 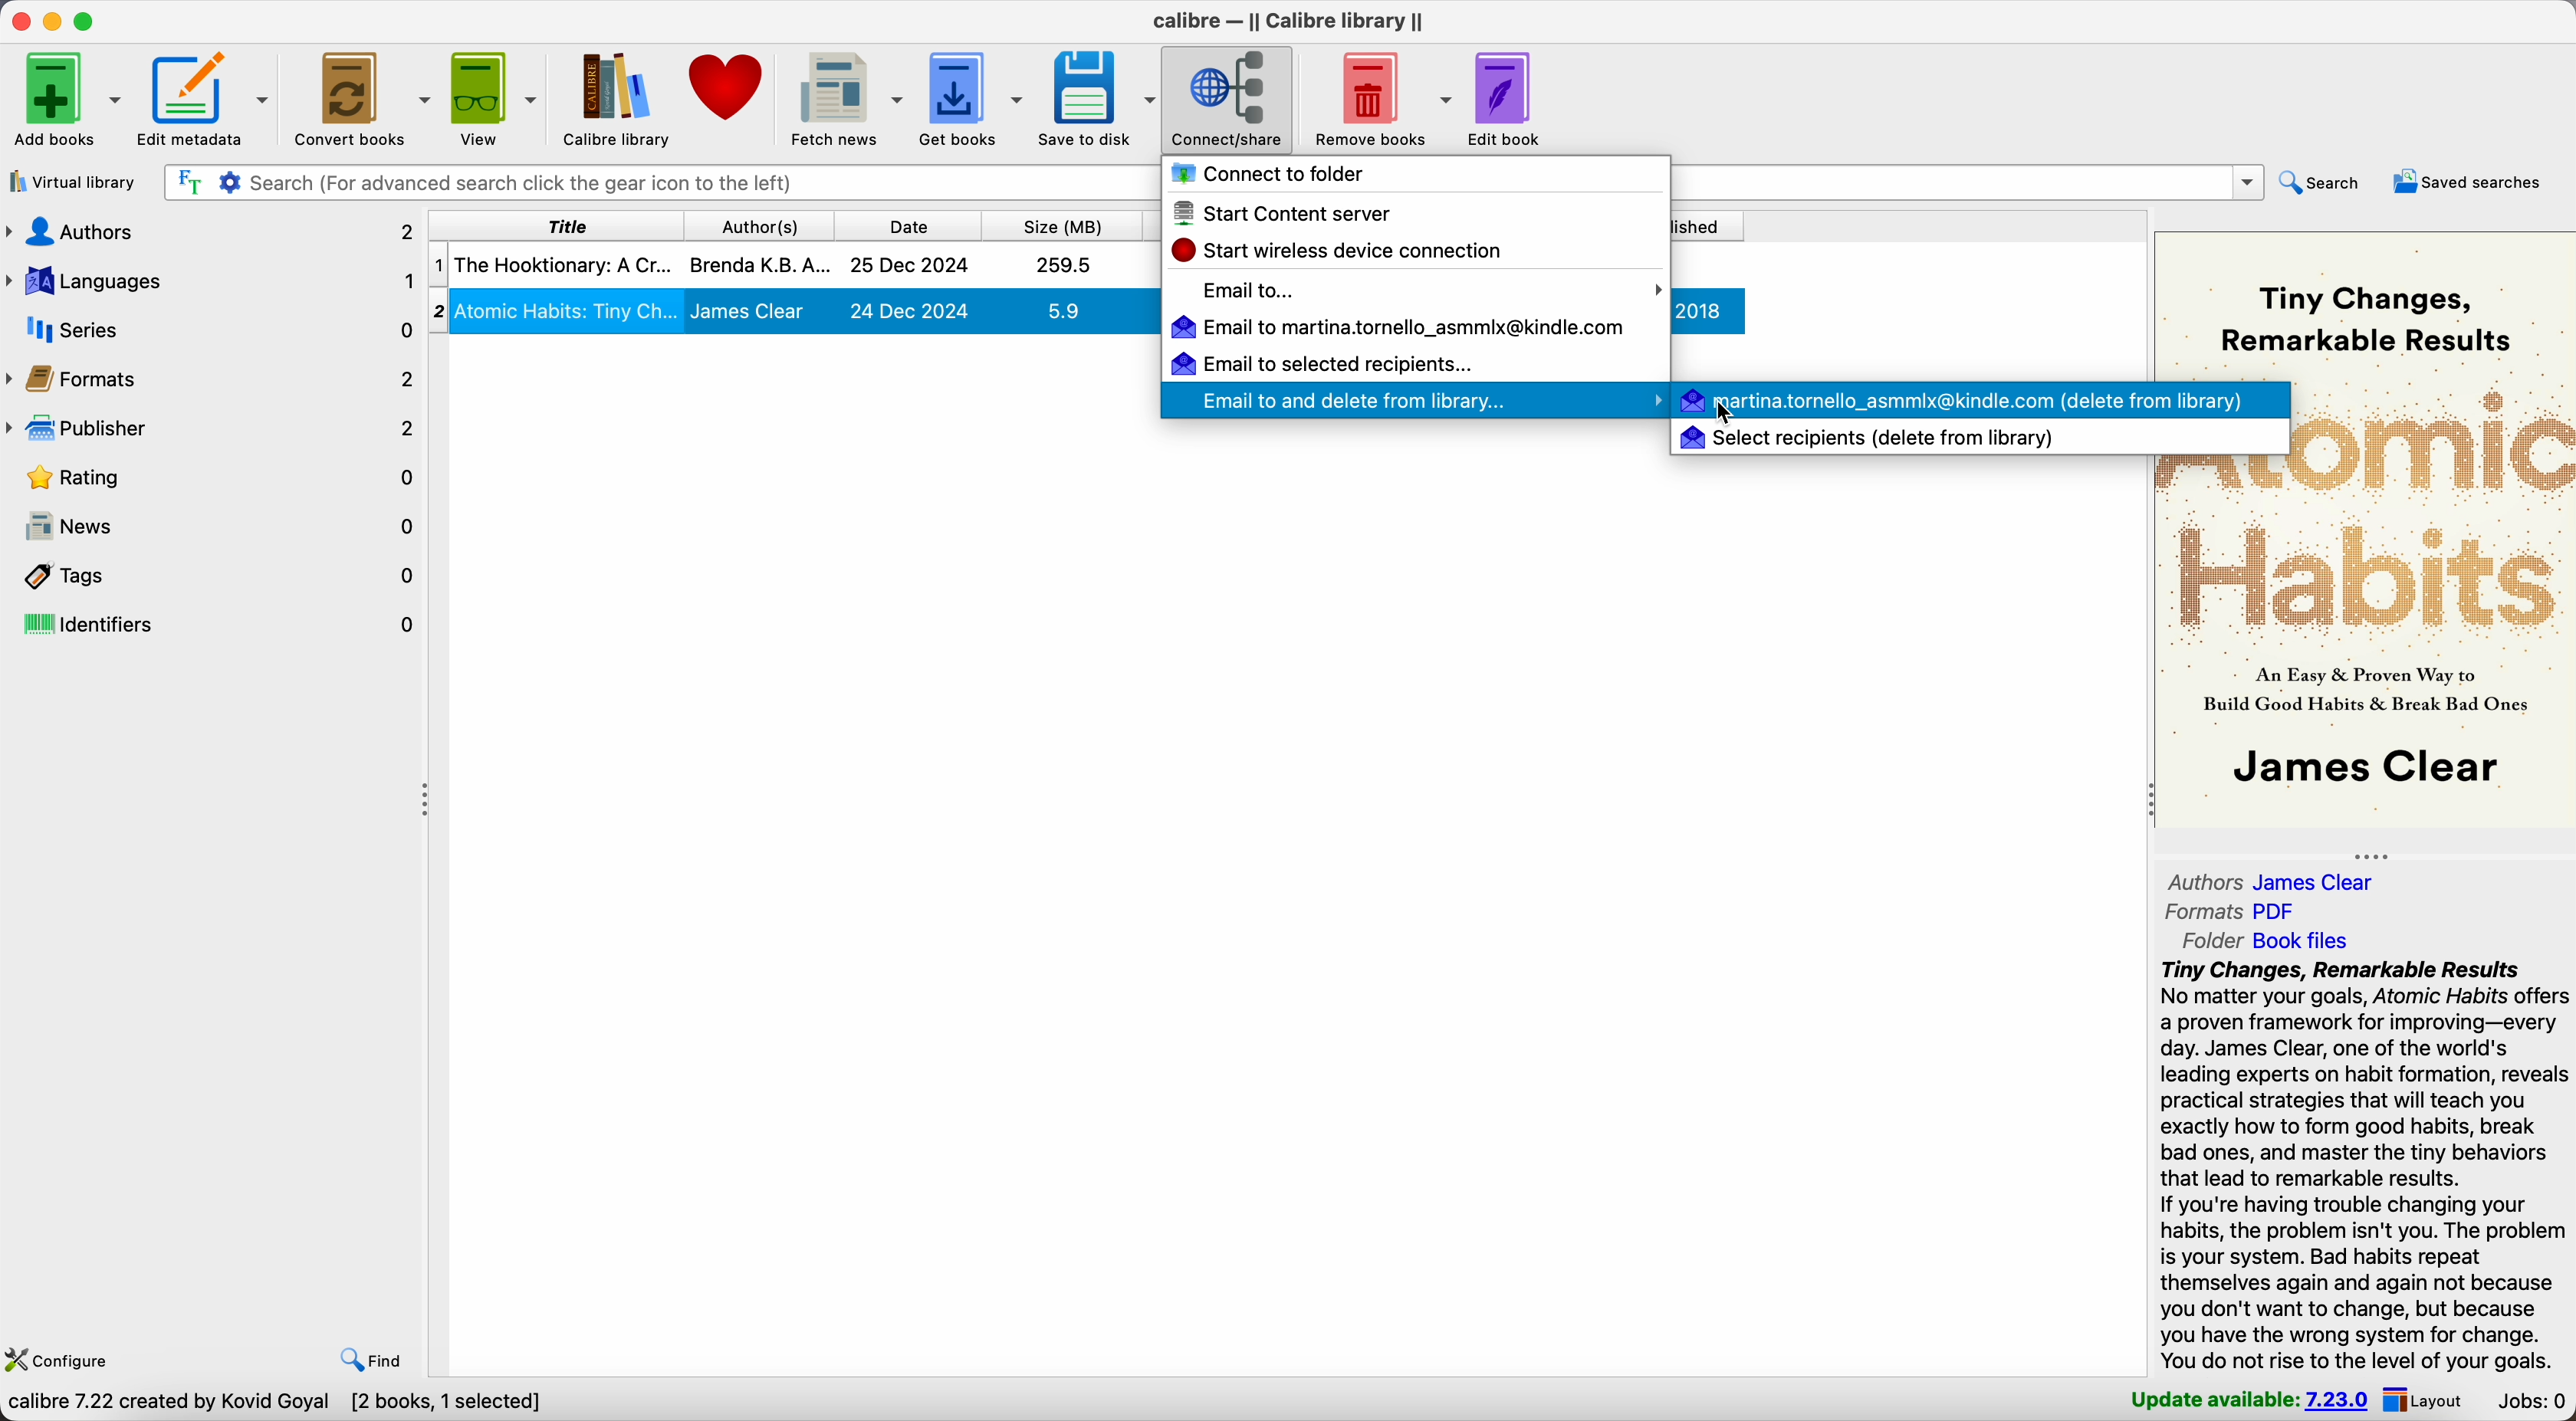 What do you see at coordinates (1965, 399) in the screenshot?
I see `| martina.tornello_asmmix@kindle.com (delete from library)` at bounding box center [1965, 399].